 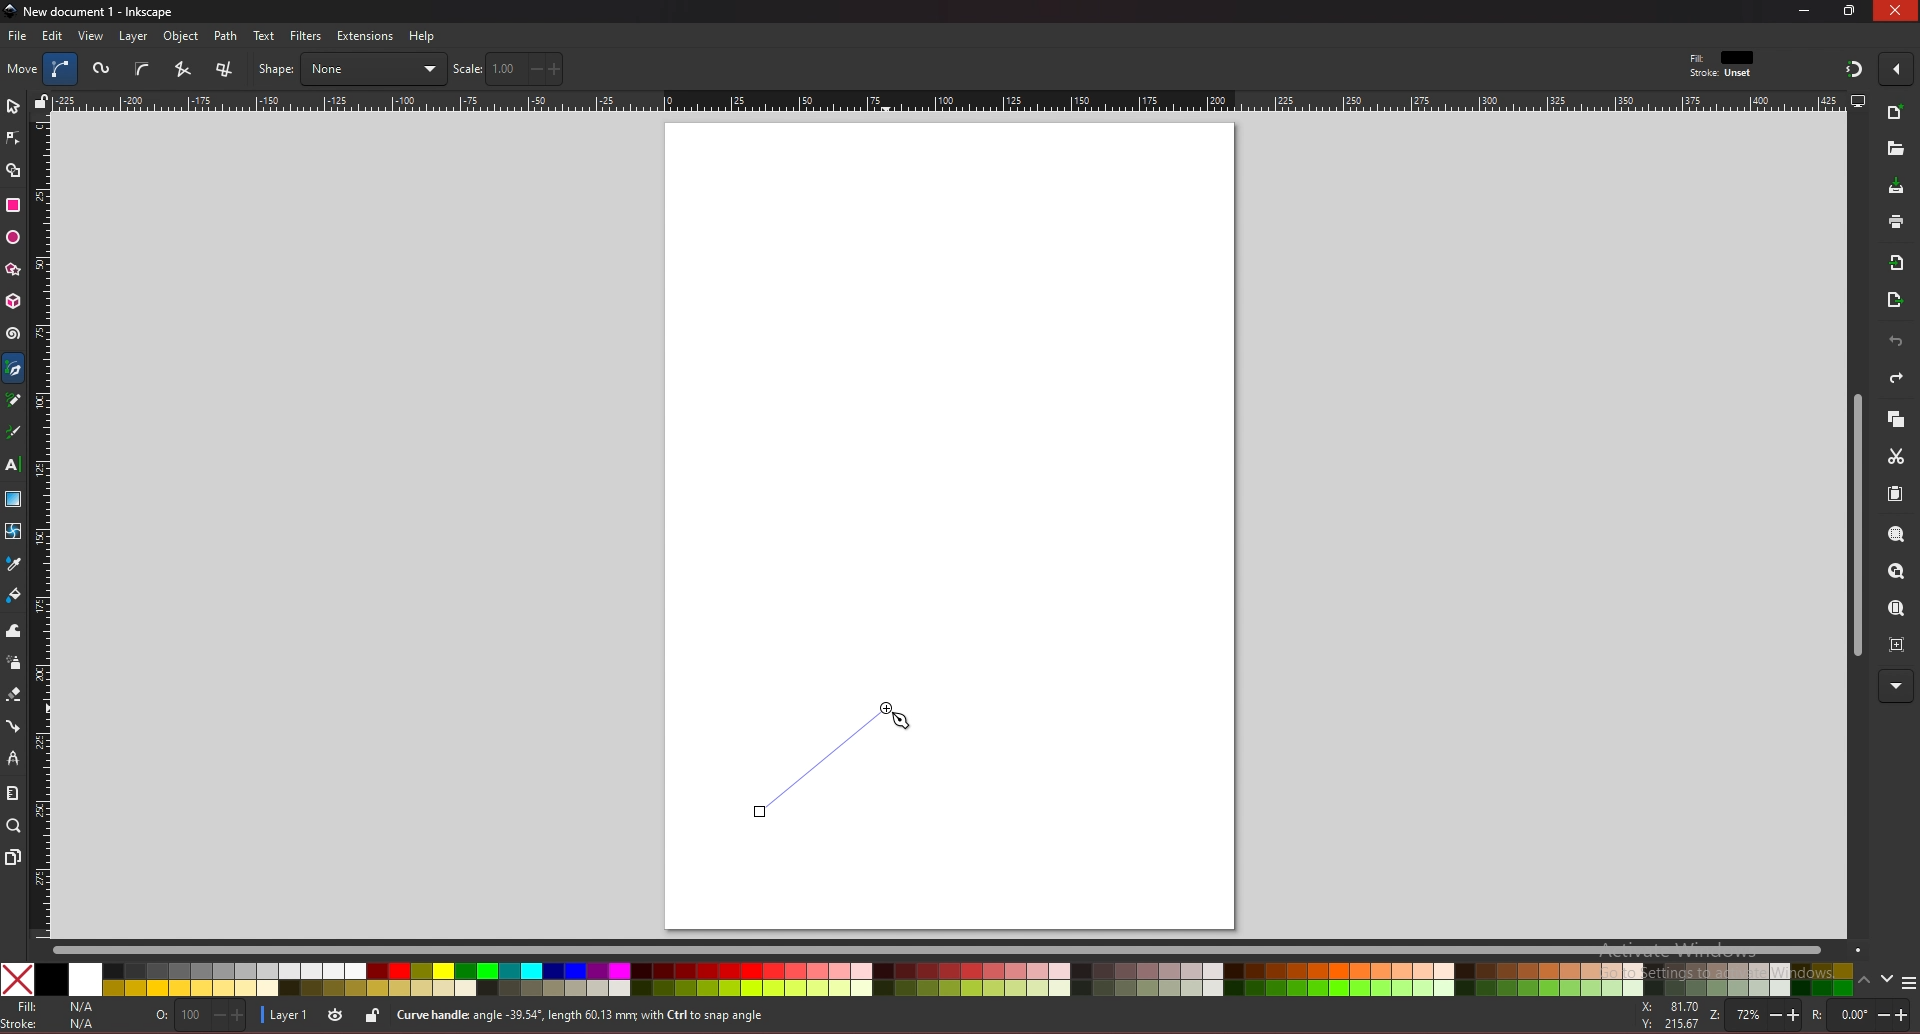 I want to click on squence of straight line segments, so click(x=182, y=69).